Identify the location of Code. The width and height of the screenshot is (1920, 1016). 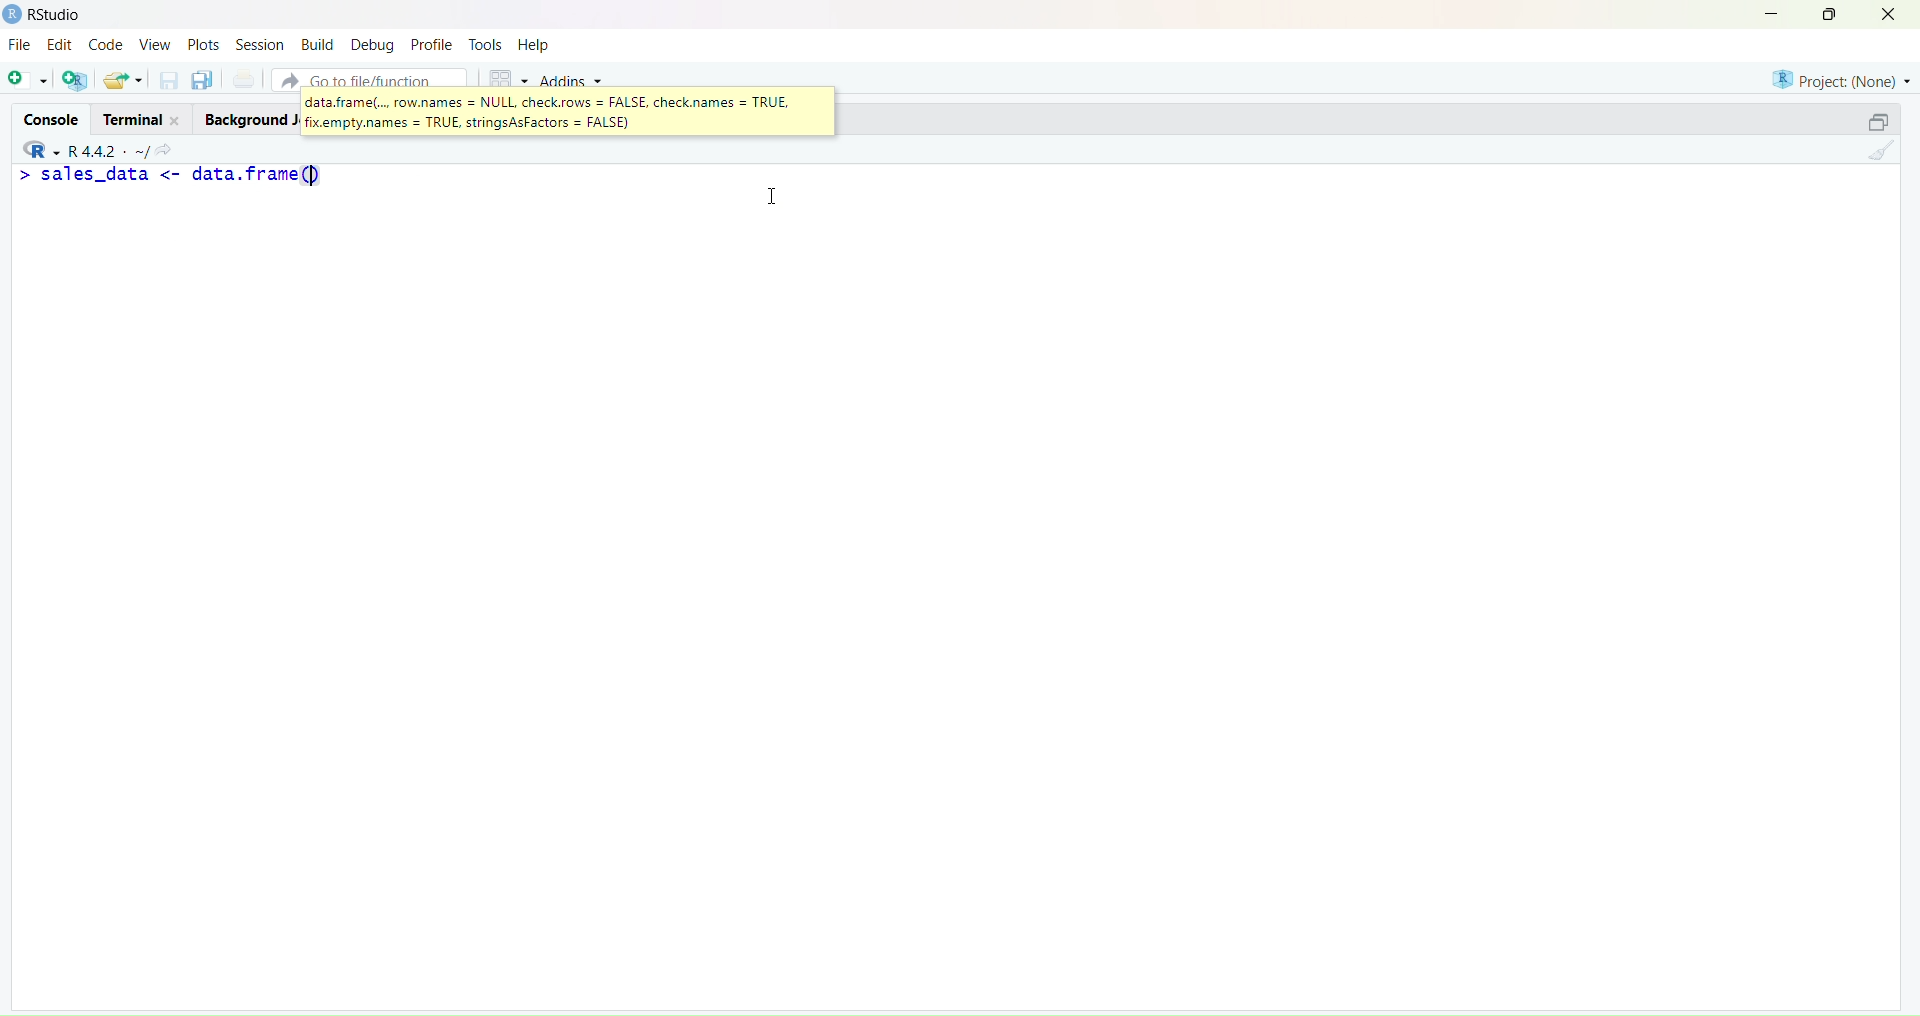
(107, 45).